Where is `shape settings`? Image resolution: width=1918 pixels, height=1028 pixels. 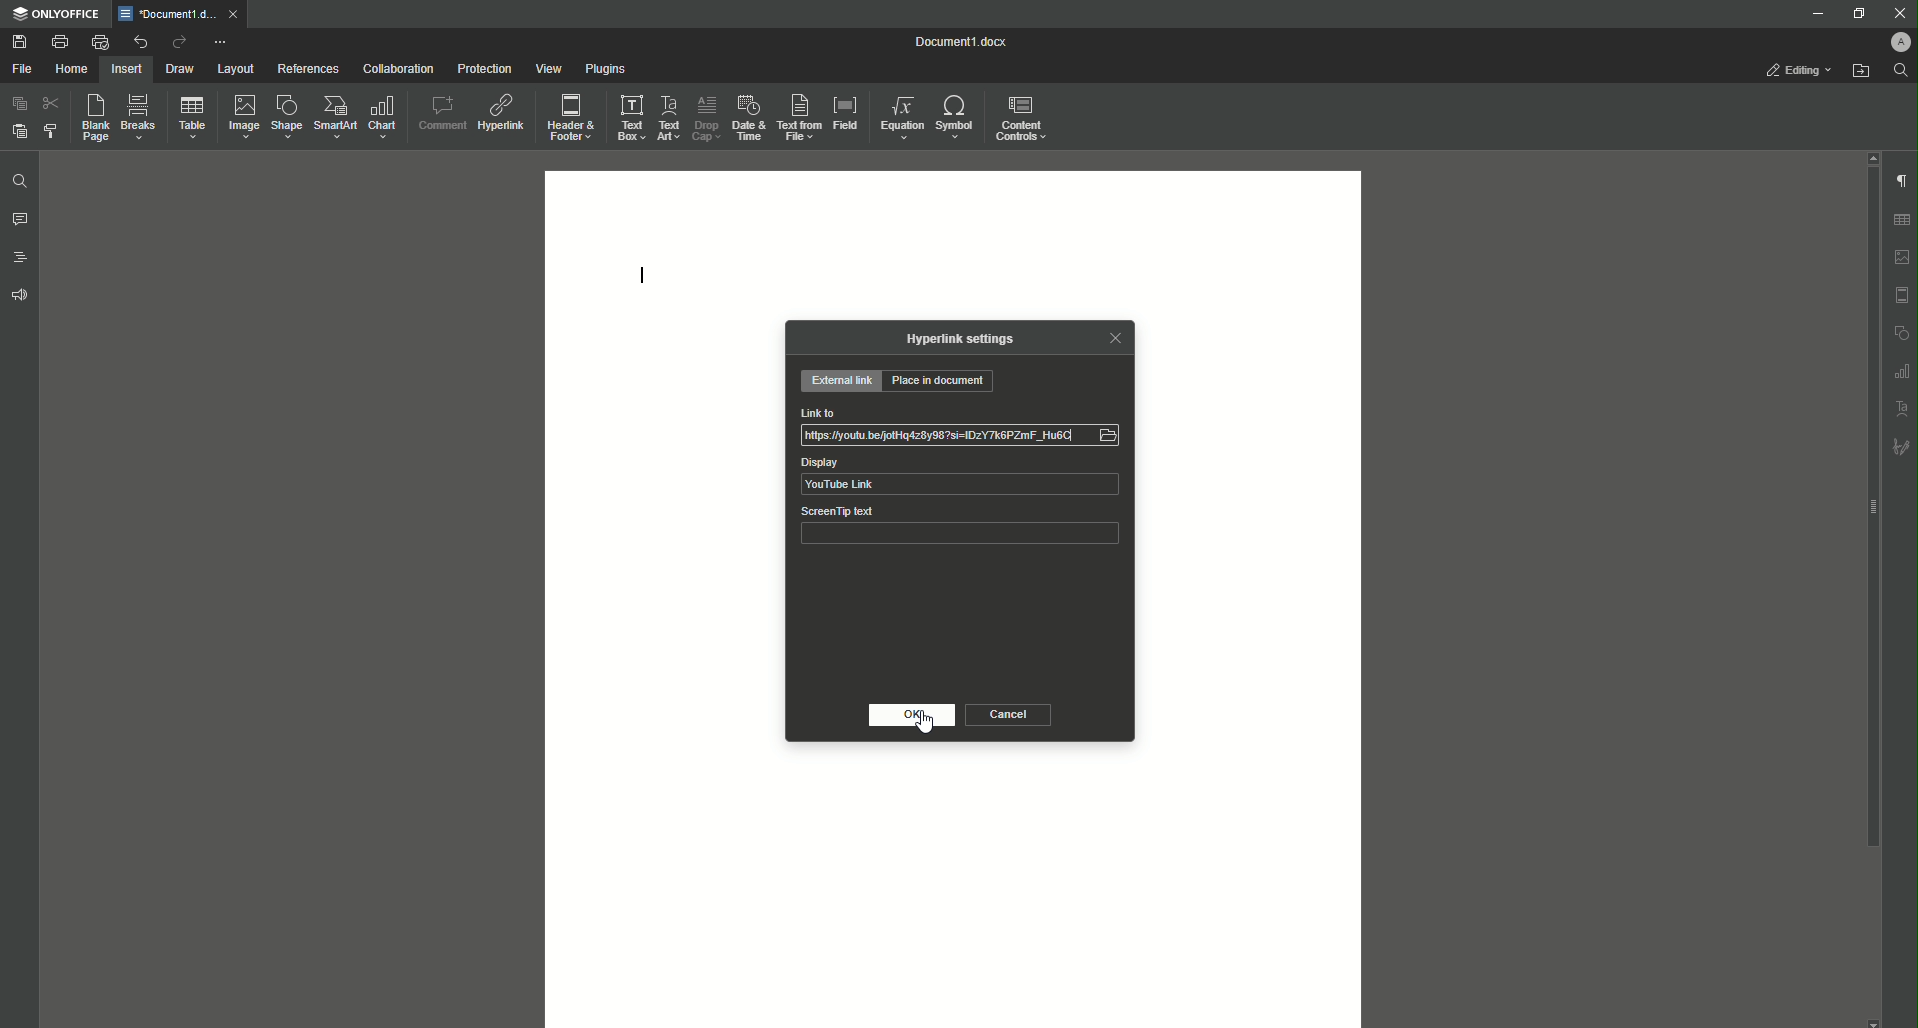
shape settings is located at coordinates (1903, 332).